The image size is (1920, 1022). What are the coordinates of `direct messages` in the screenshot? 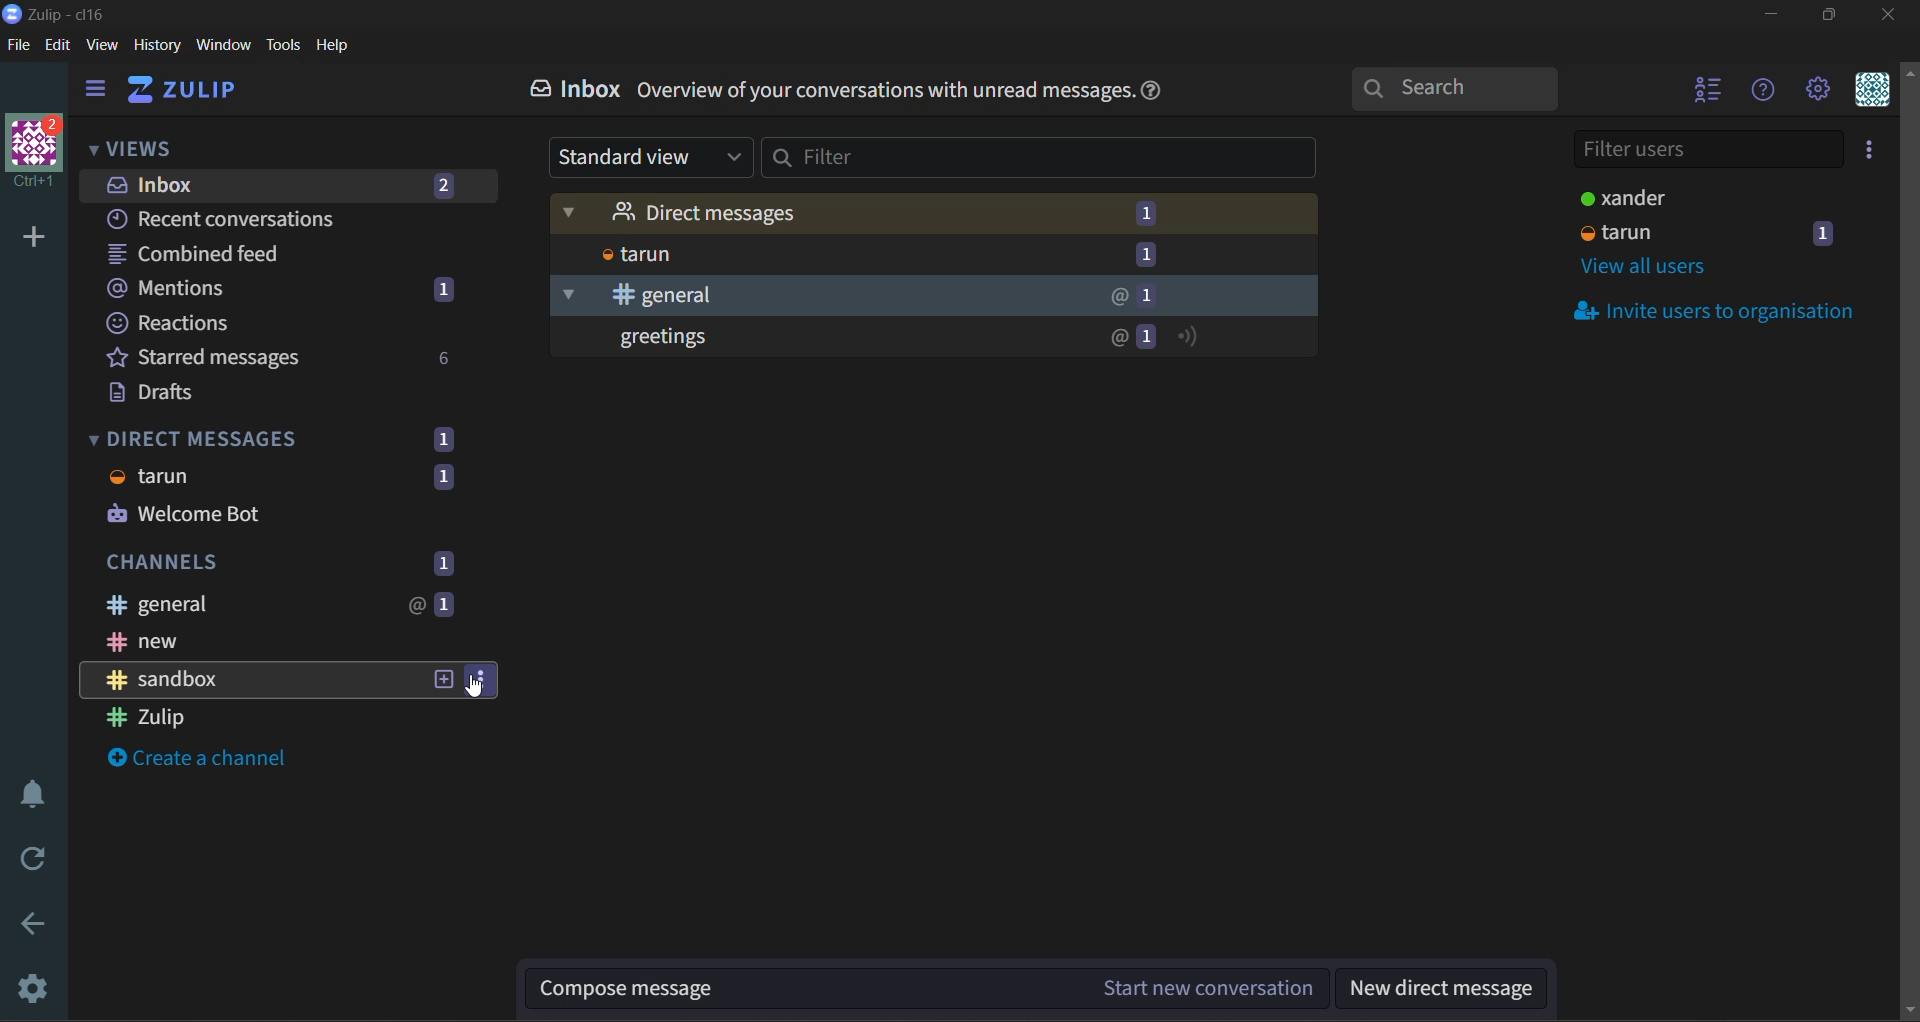 It's located at (273, 474).